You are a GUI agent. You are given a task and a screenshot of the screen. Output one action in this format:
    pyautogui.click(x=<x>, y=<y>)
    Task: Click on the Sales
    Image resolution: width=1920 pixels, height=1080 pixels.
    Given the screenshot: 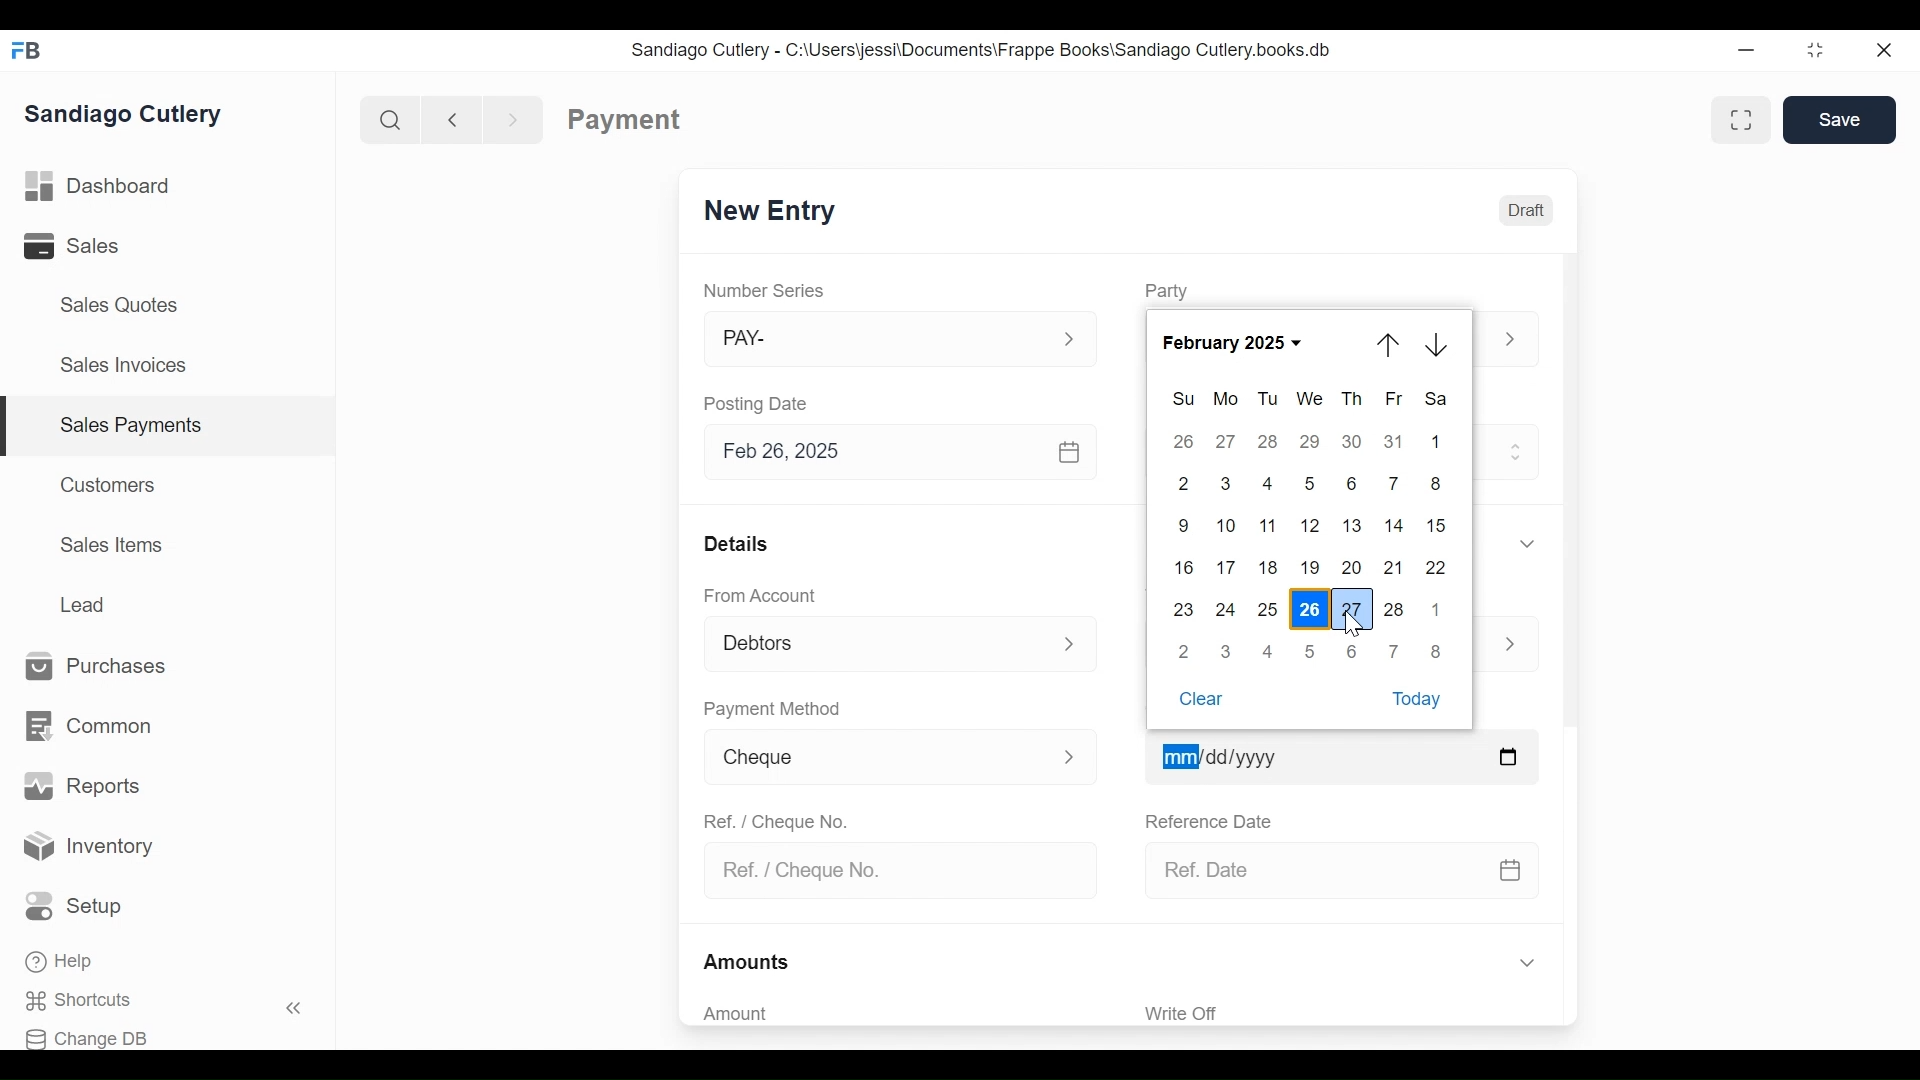 What is the action you would take?
    pyautogui.click(x=86, y=246)
    